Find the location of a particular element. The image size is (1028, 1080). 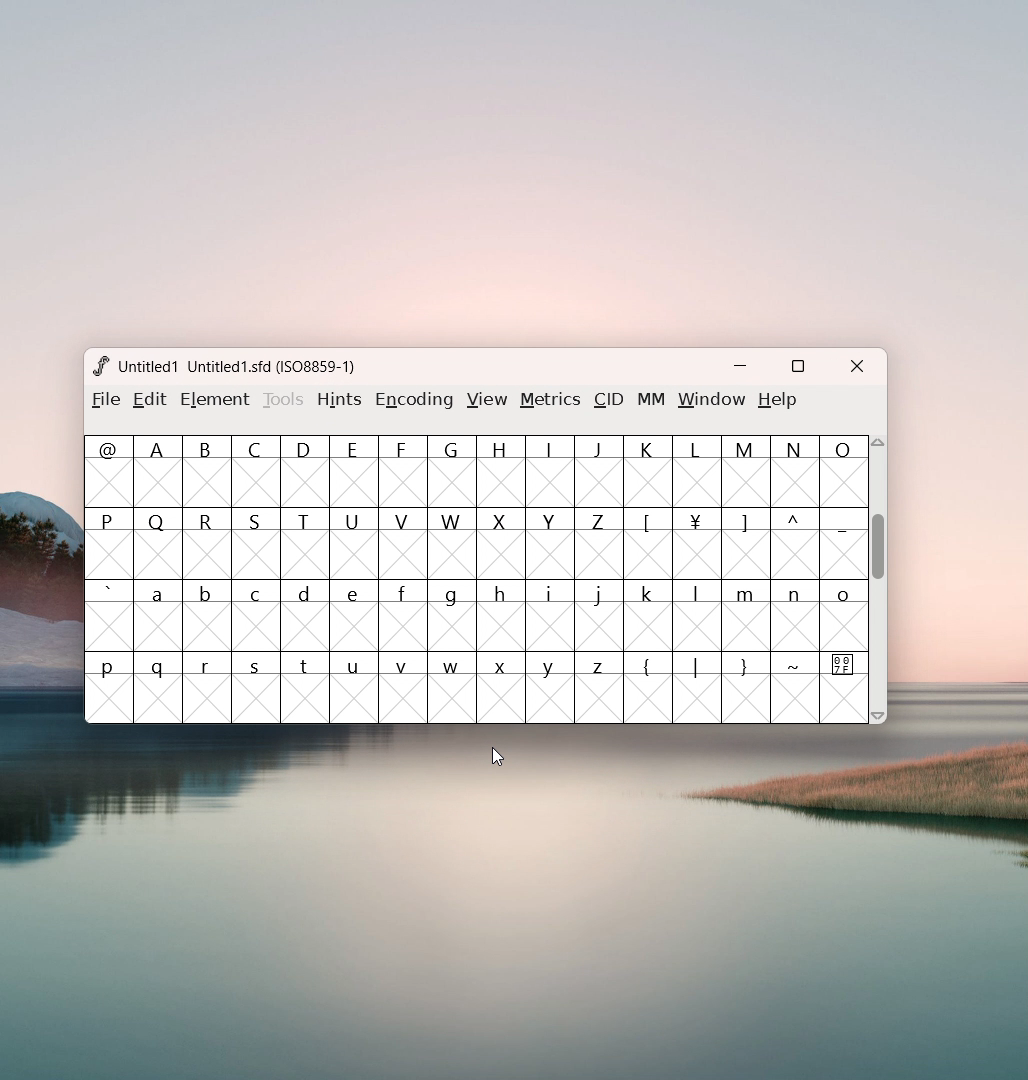

j is located at coordinates (600, 617).